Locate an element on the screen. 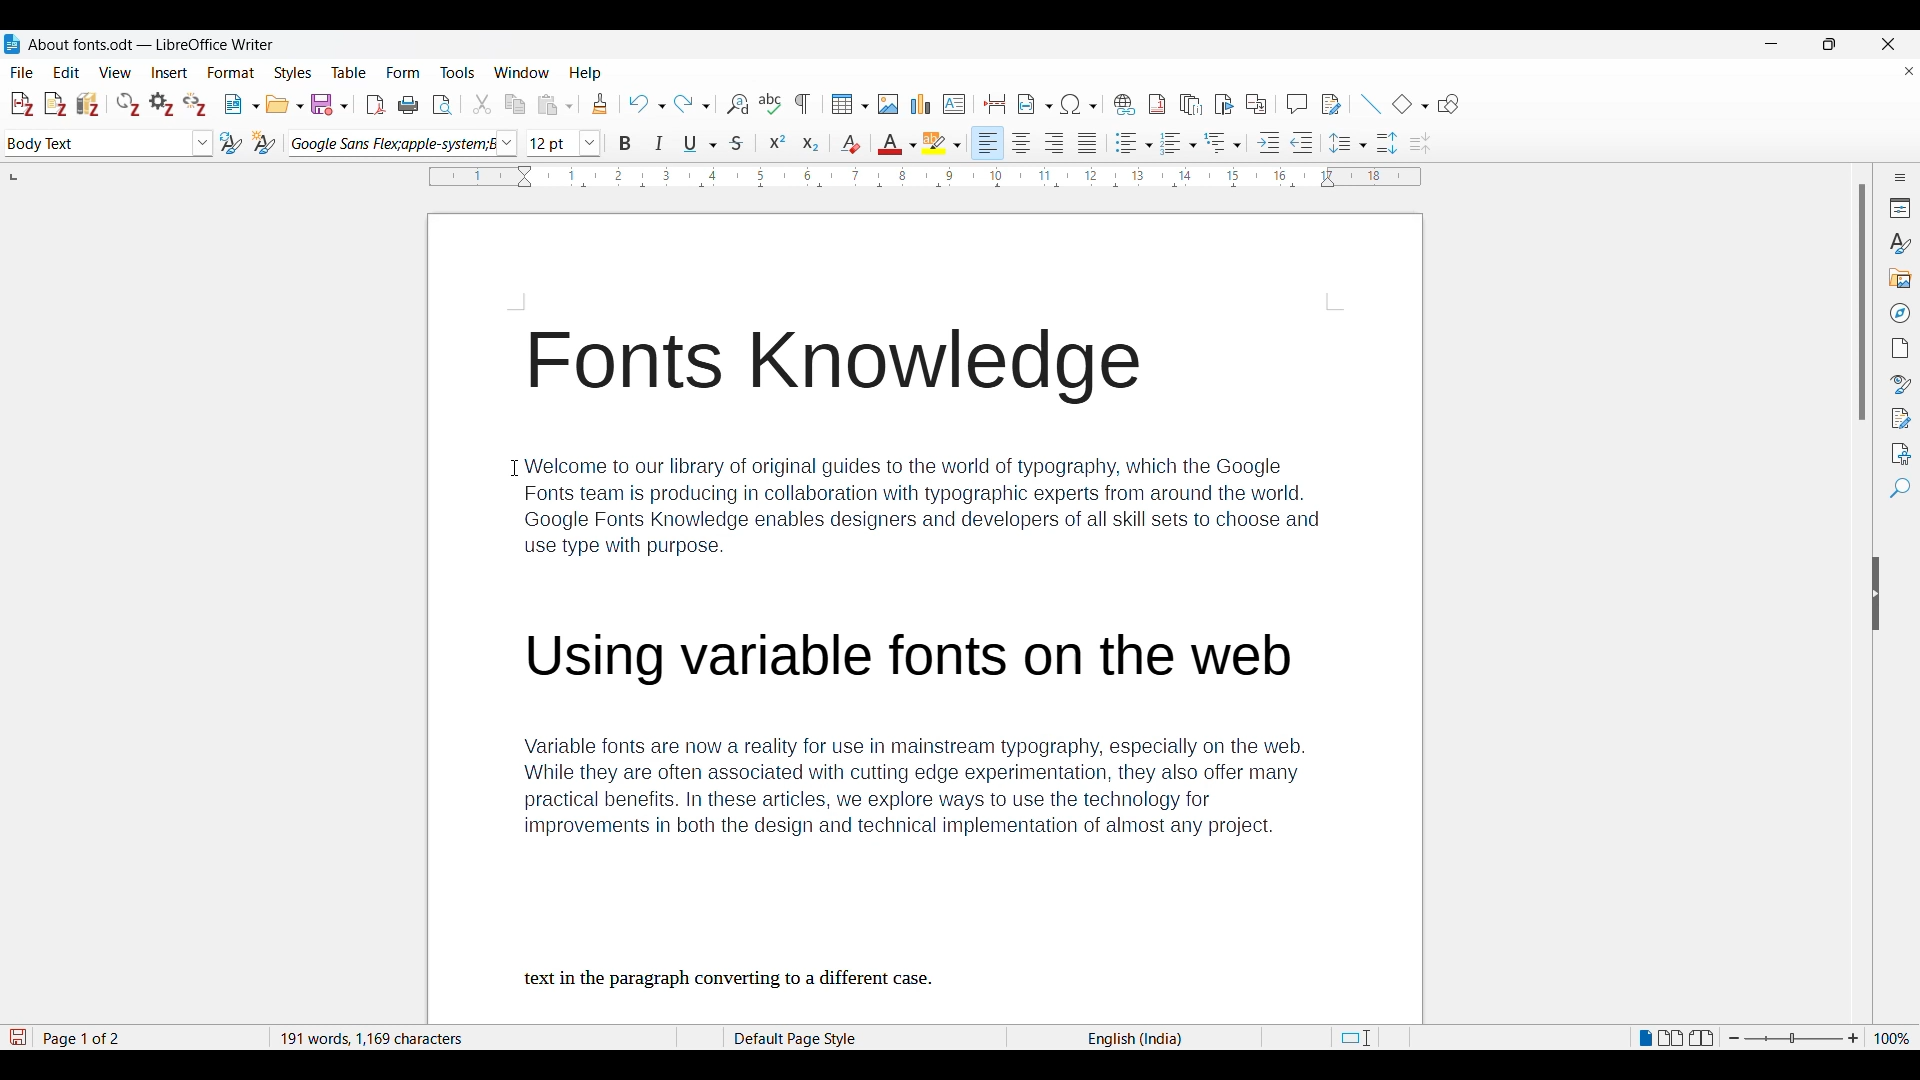 The image size is (1920, 1080). Book view is located at coordinates (1701, 1037).